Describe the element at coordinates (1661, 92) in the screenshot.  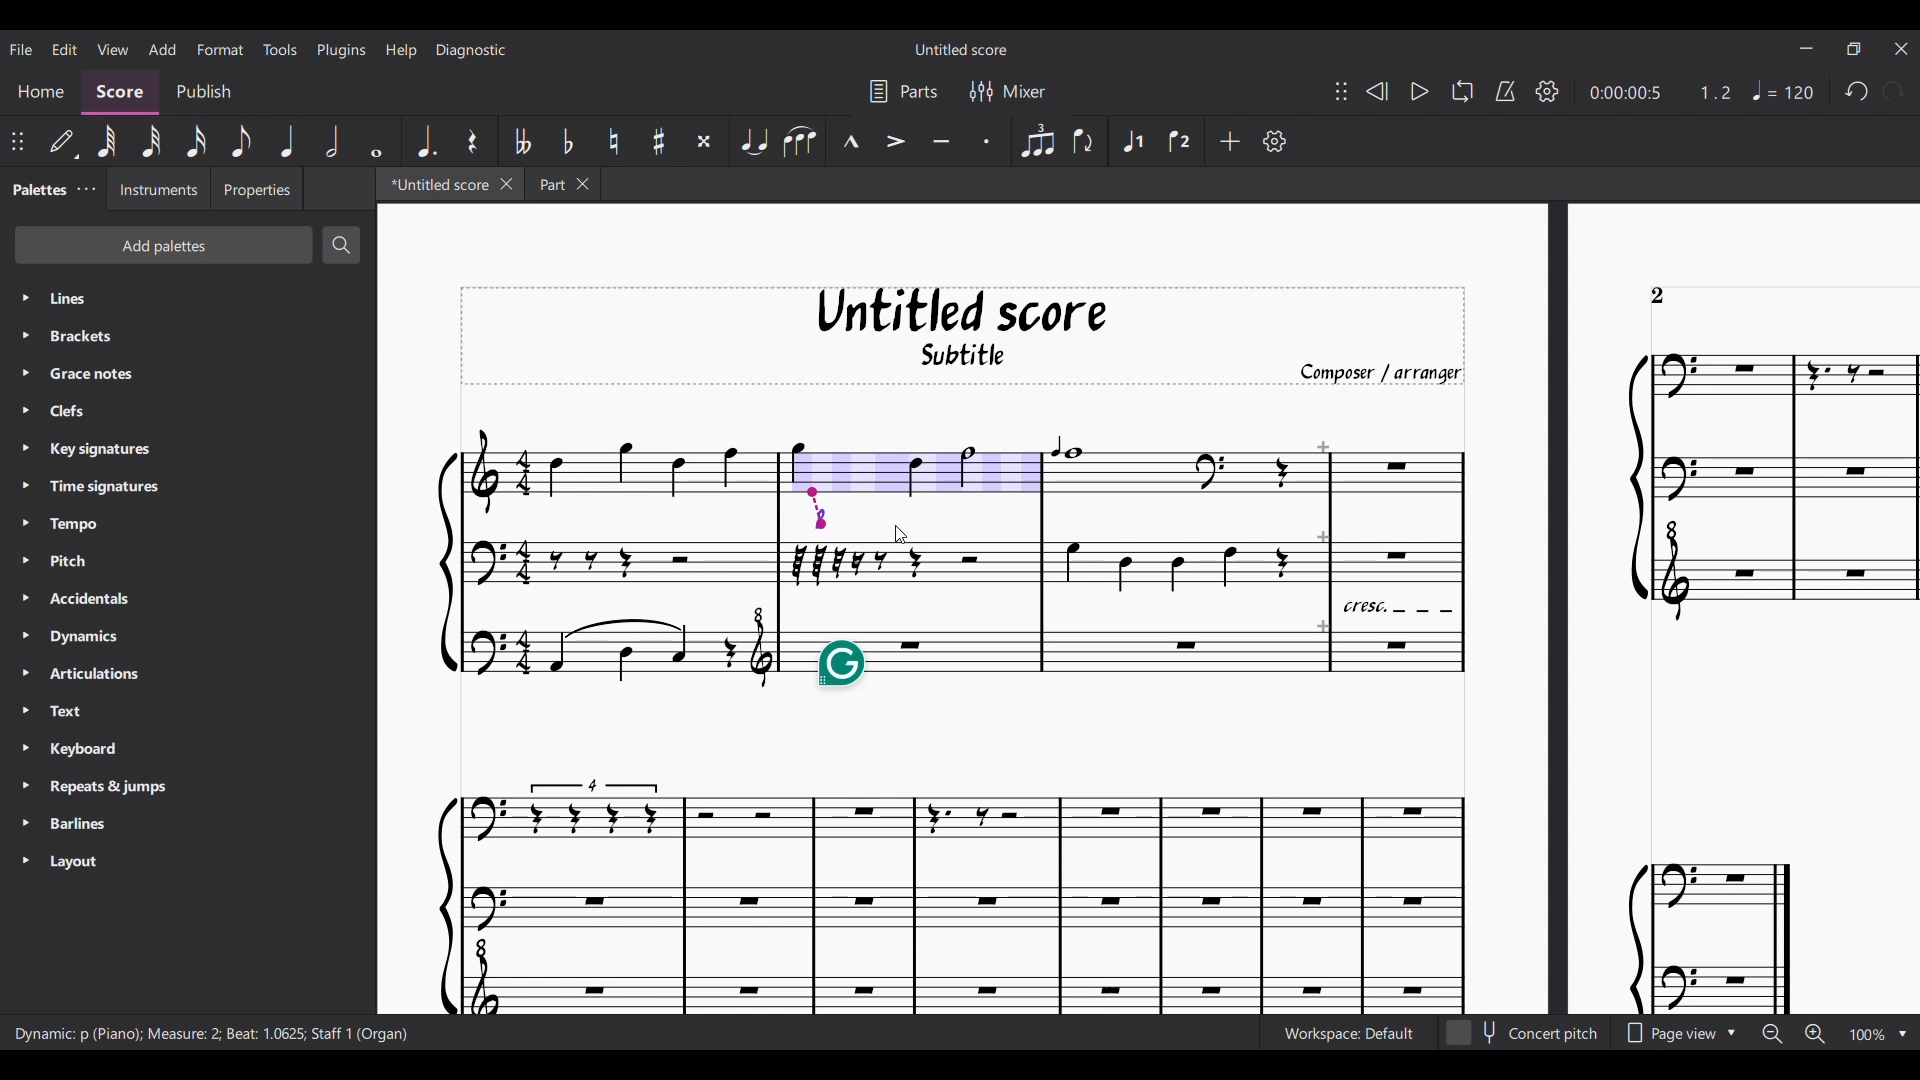
I see `Current duration and ratio` at that location.